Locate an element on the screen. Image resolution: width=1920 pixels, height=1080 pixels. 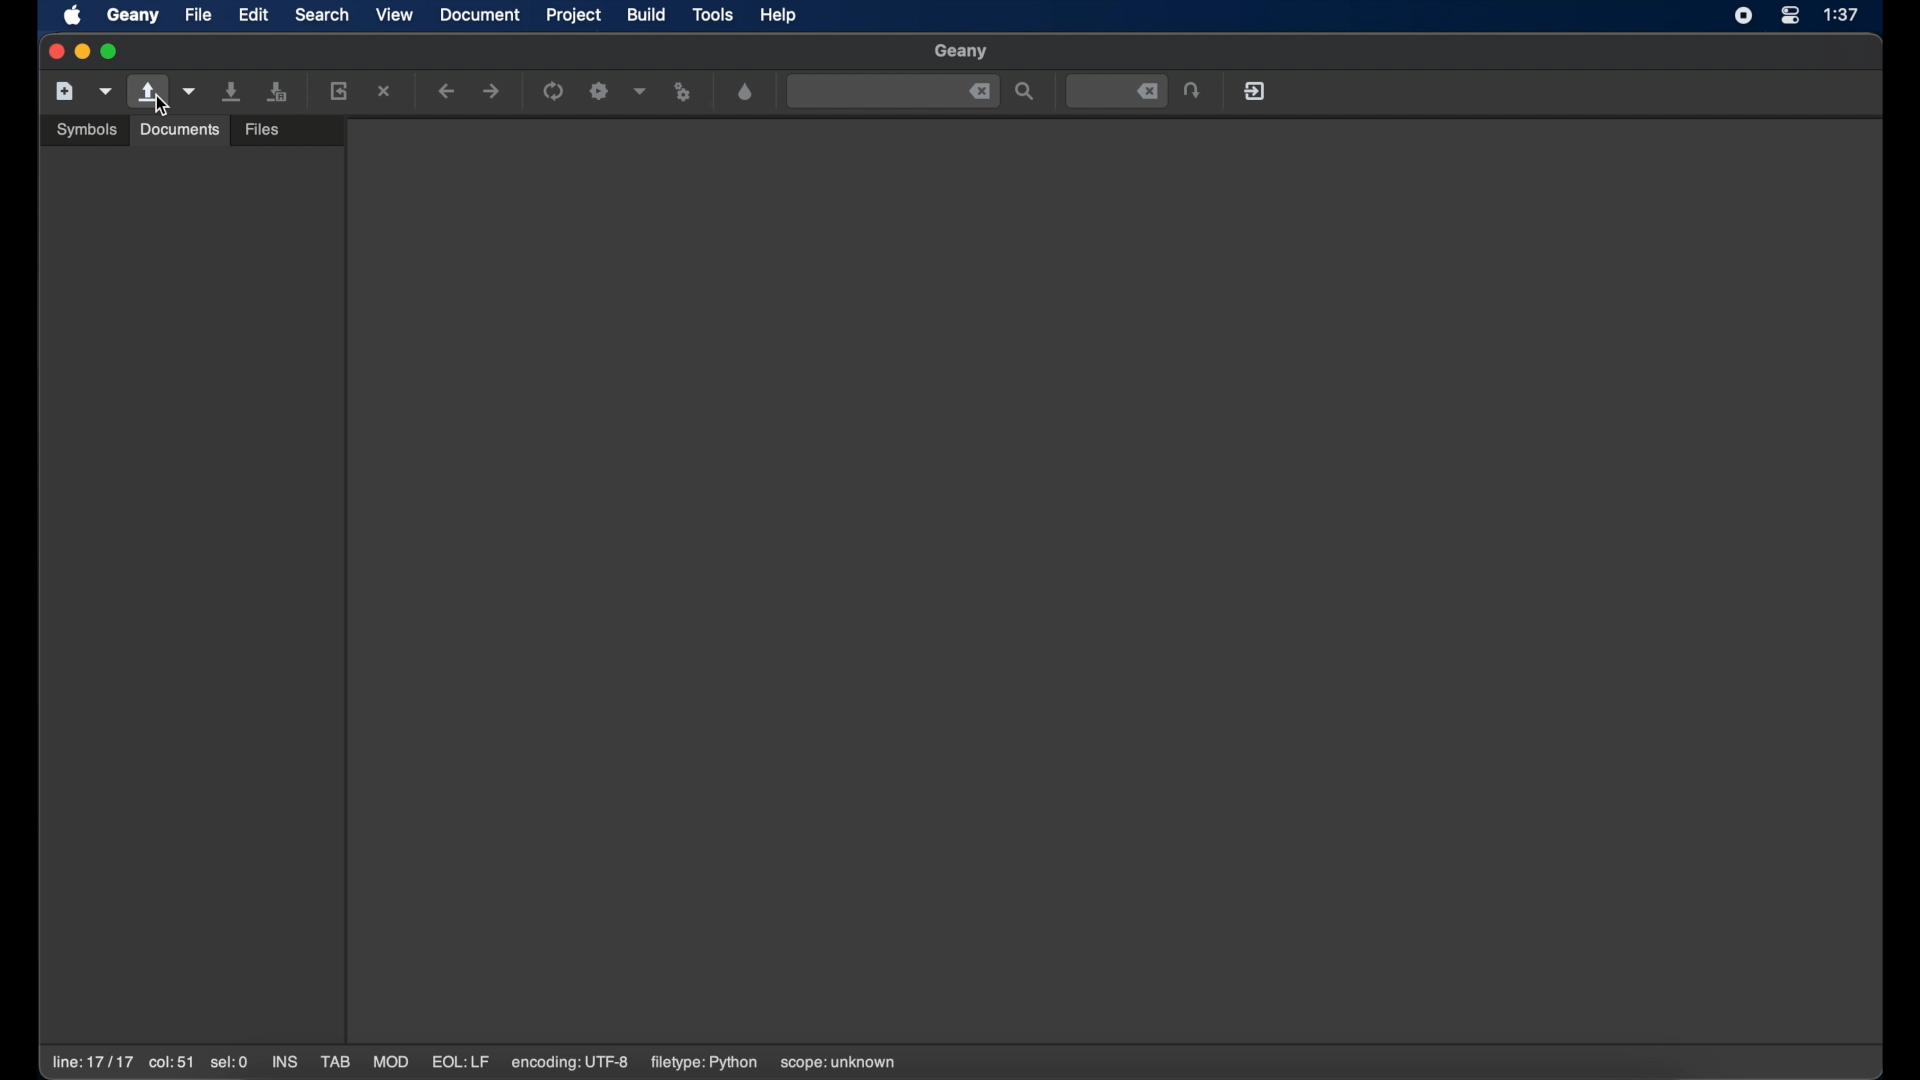
encoding: utf-8 is located at coordinates (570, 1063).